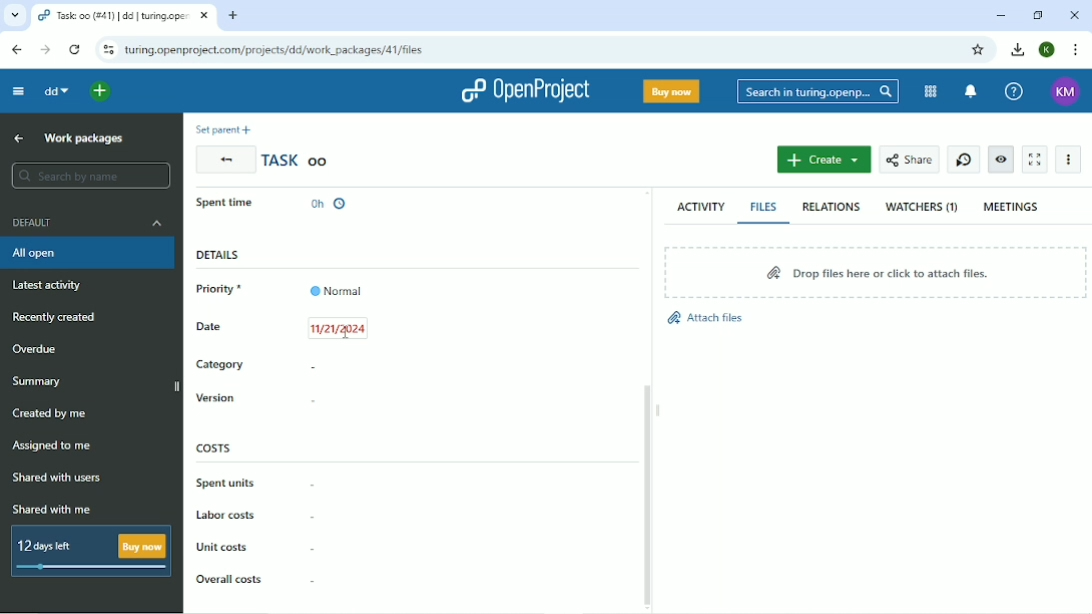 The image size is (1092, 614). What do you see at coordinates (87, 550) in the screenshot?
I see `12 days left Buy now` at bounding box center [87, 550].